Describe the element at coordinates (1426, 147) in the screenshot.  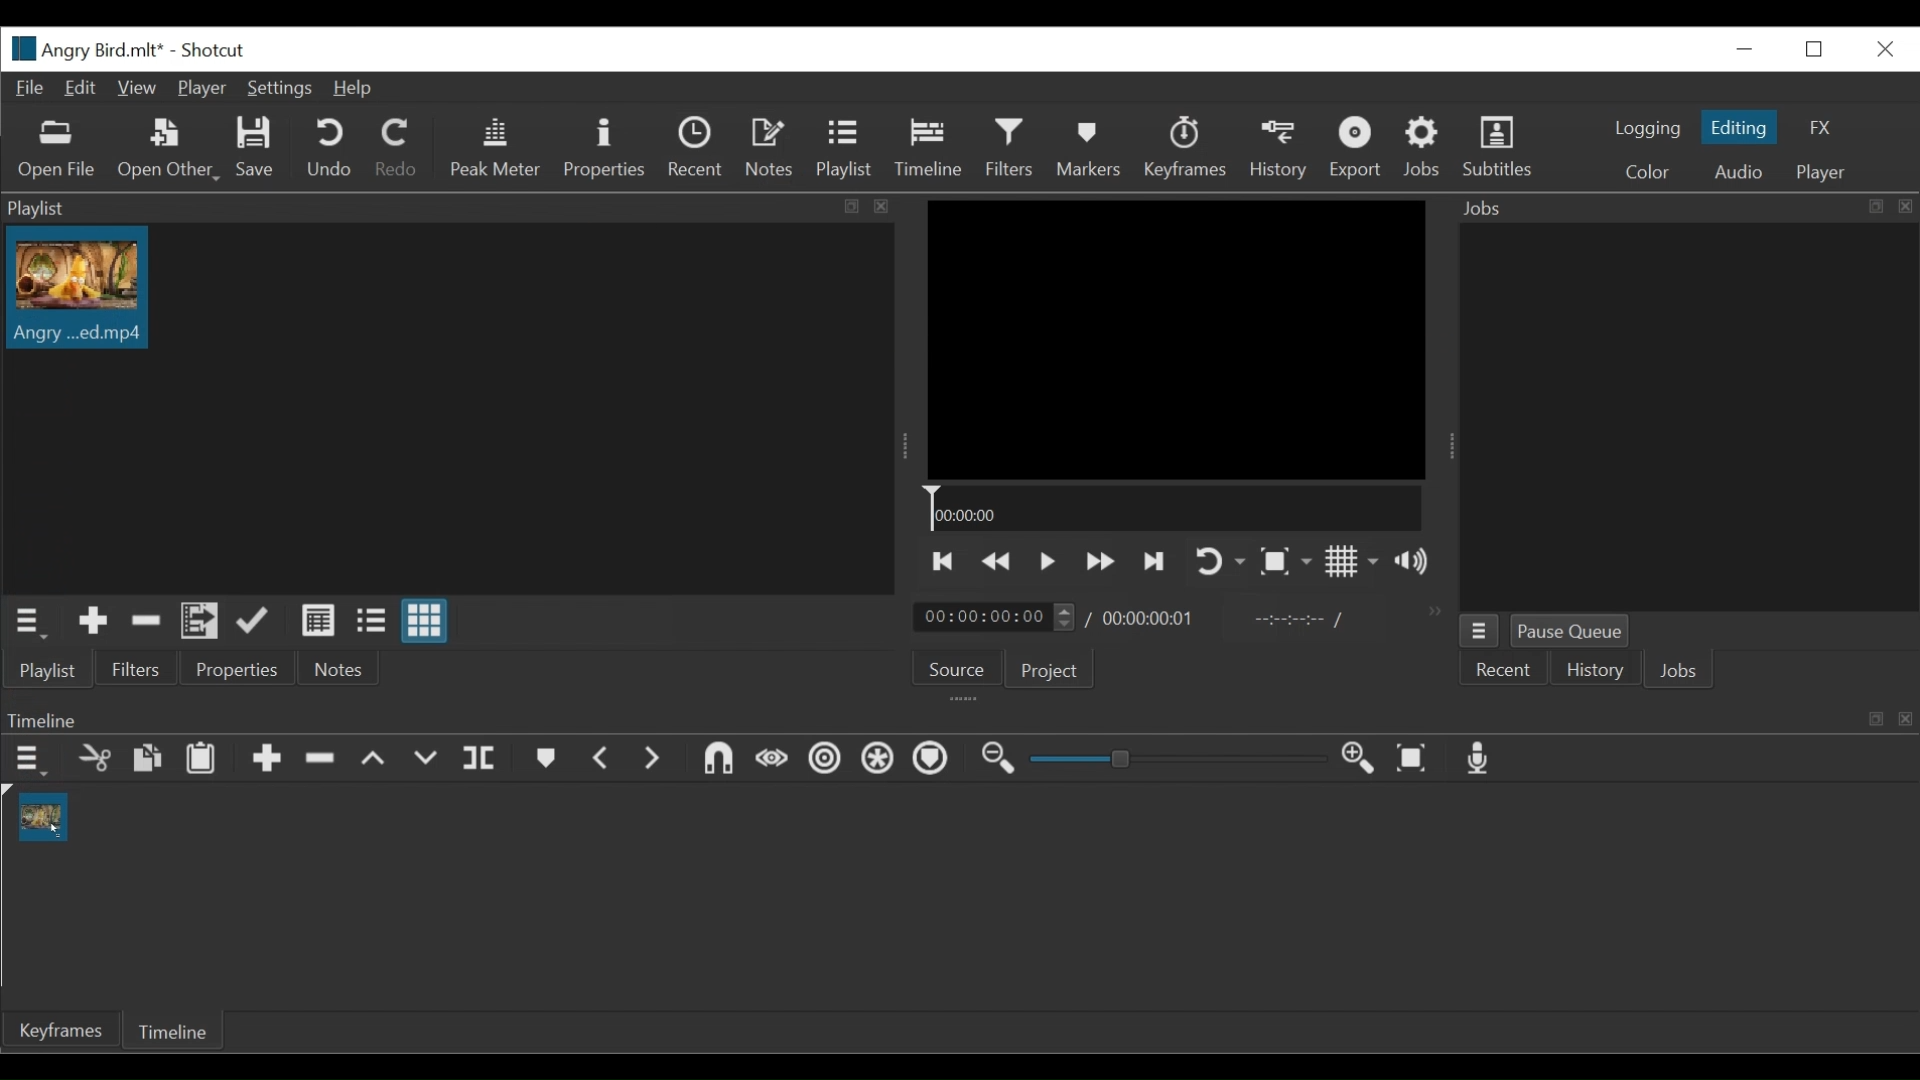
I see `Jobs` at that location.